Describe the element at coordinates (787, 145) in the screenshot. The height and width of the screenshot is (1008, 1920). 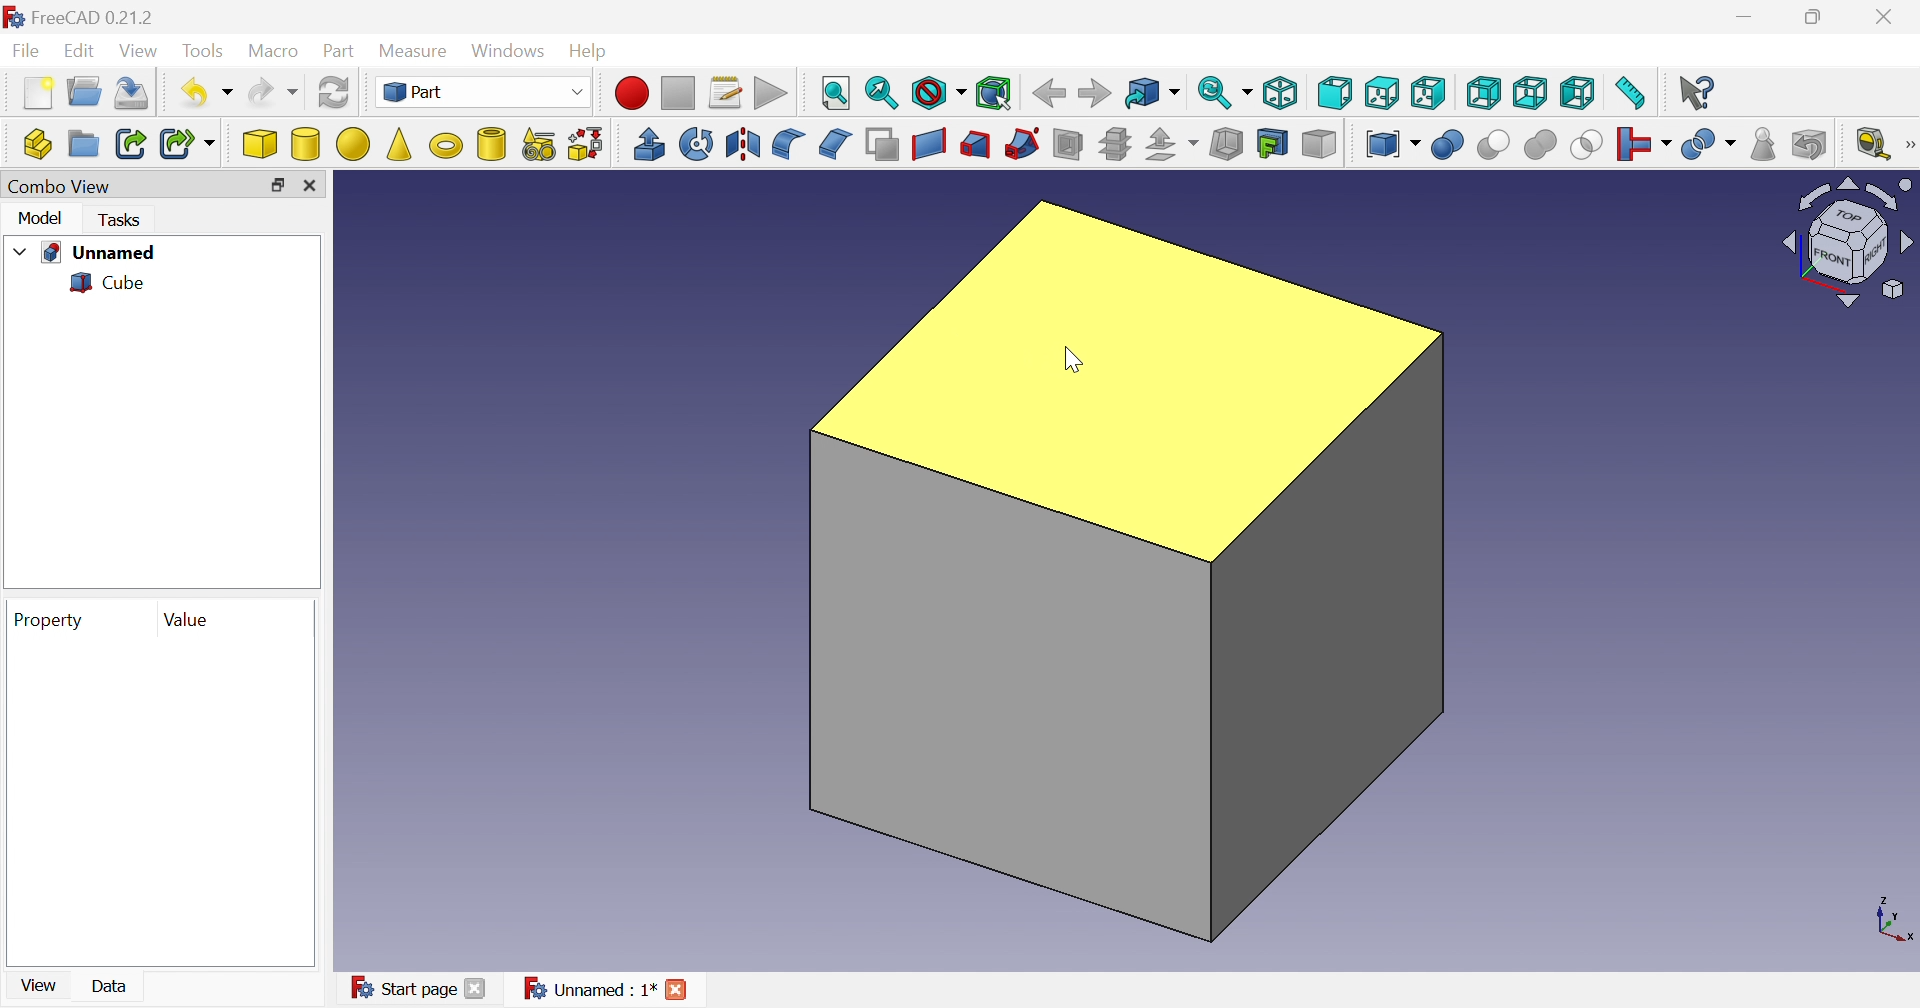
I see `Fillet` at that location.